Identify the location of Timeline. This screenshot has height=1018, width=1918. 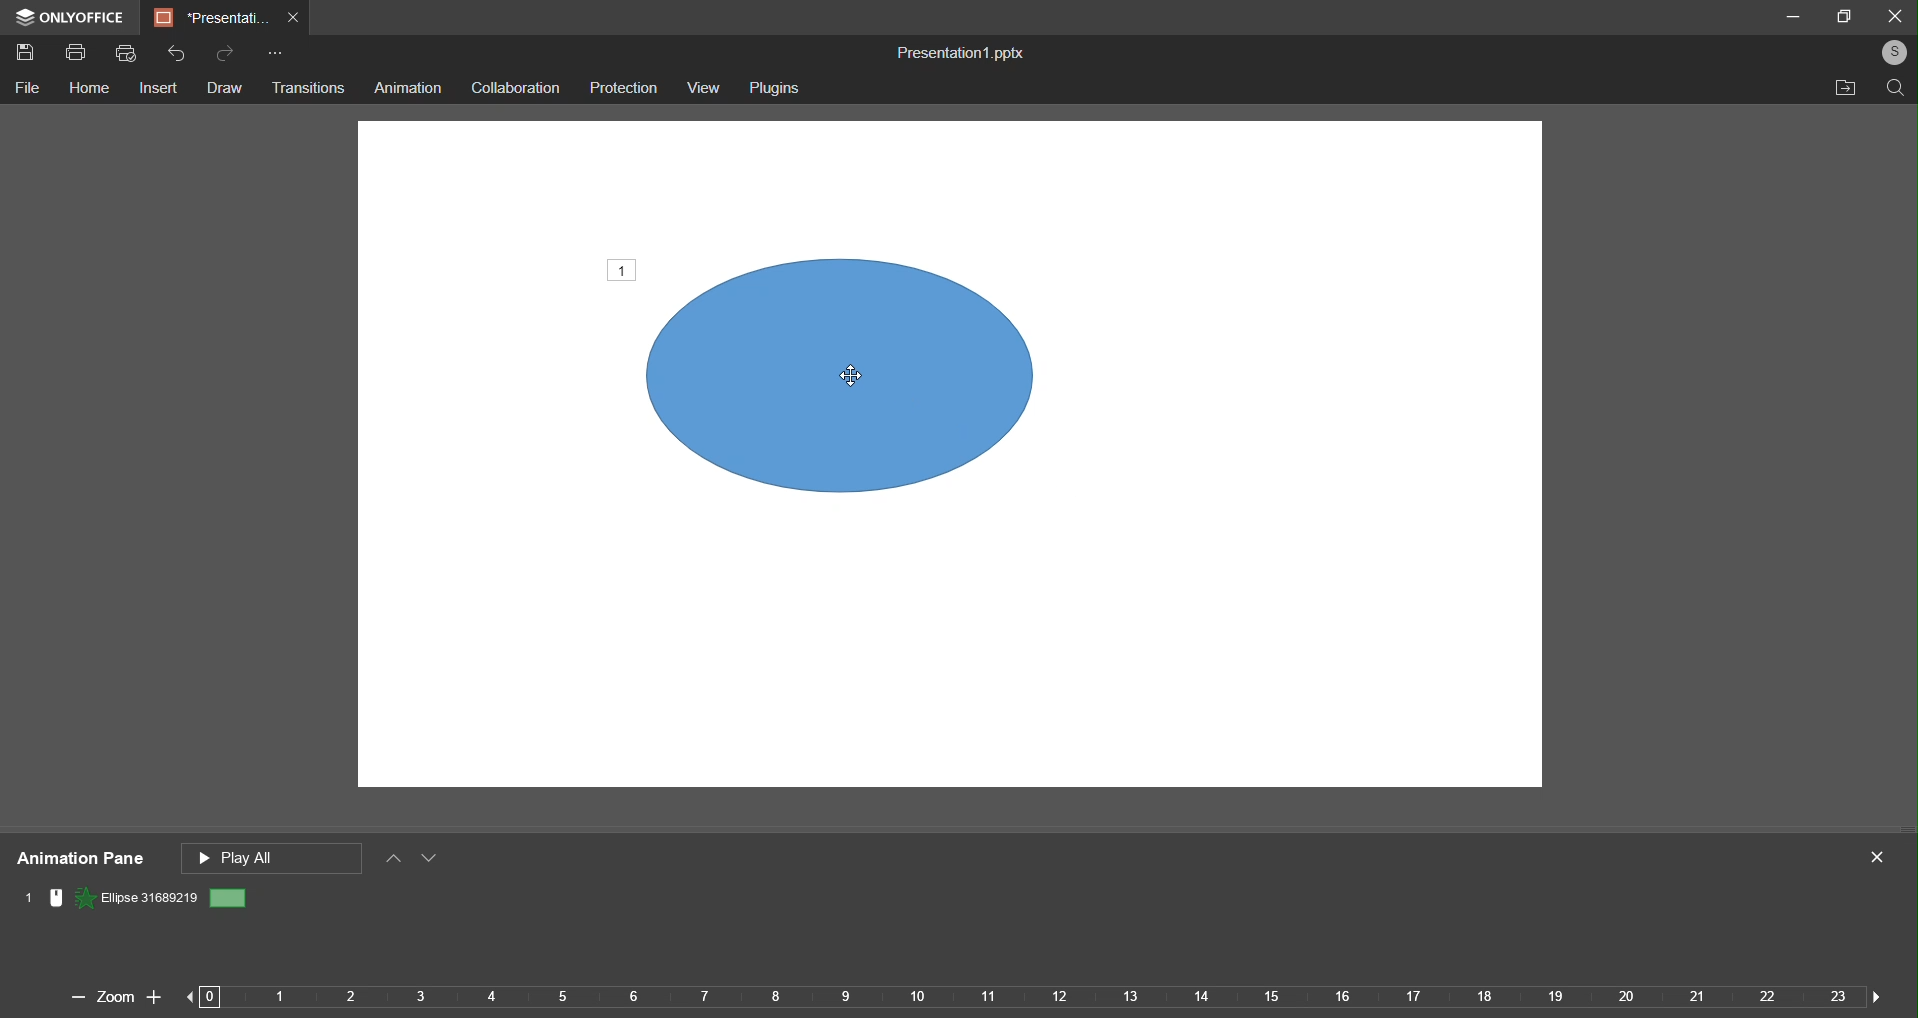
(1038, 1001).